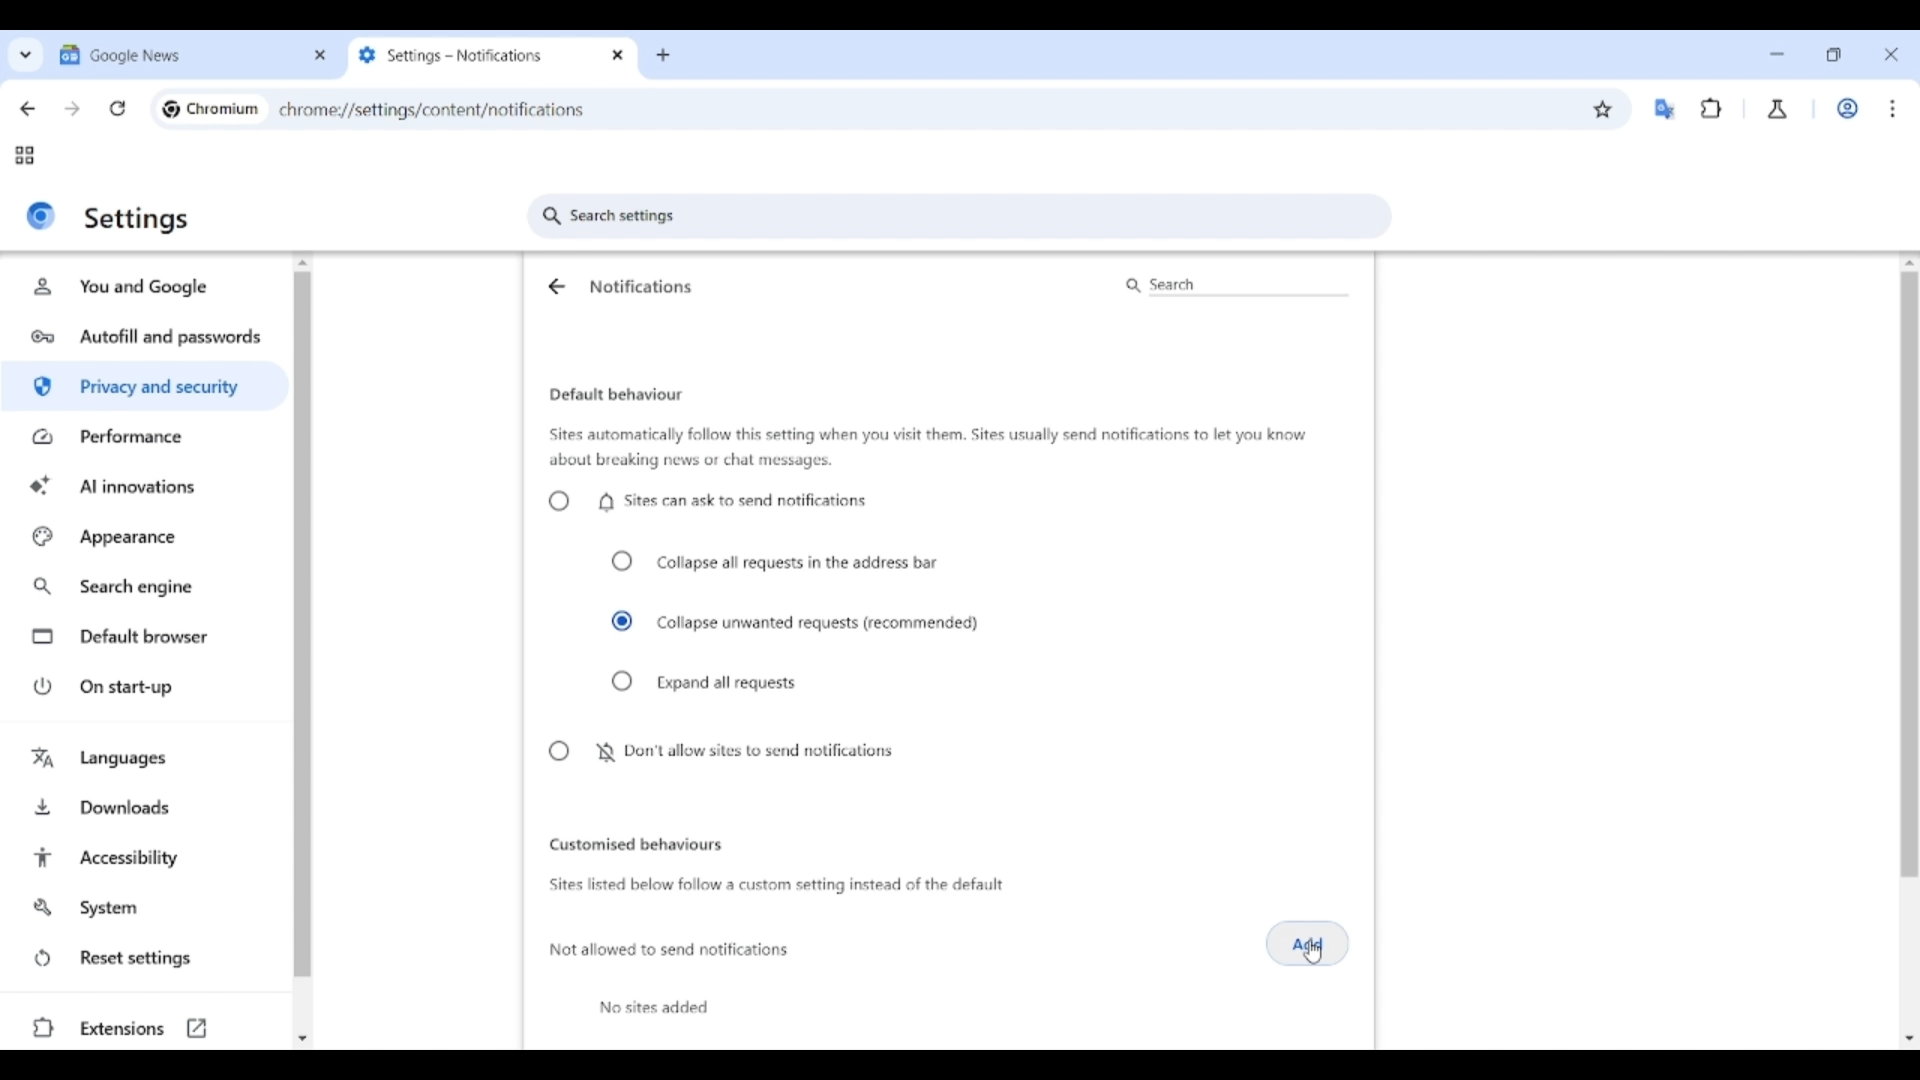 The height and width of the screenshot is (1080, 1920). Describe the element at coordinates (1712, 108) in the screenshot. I see `Browser extensions` at that location.